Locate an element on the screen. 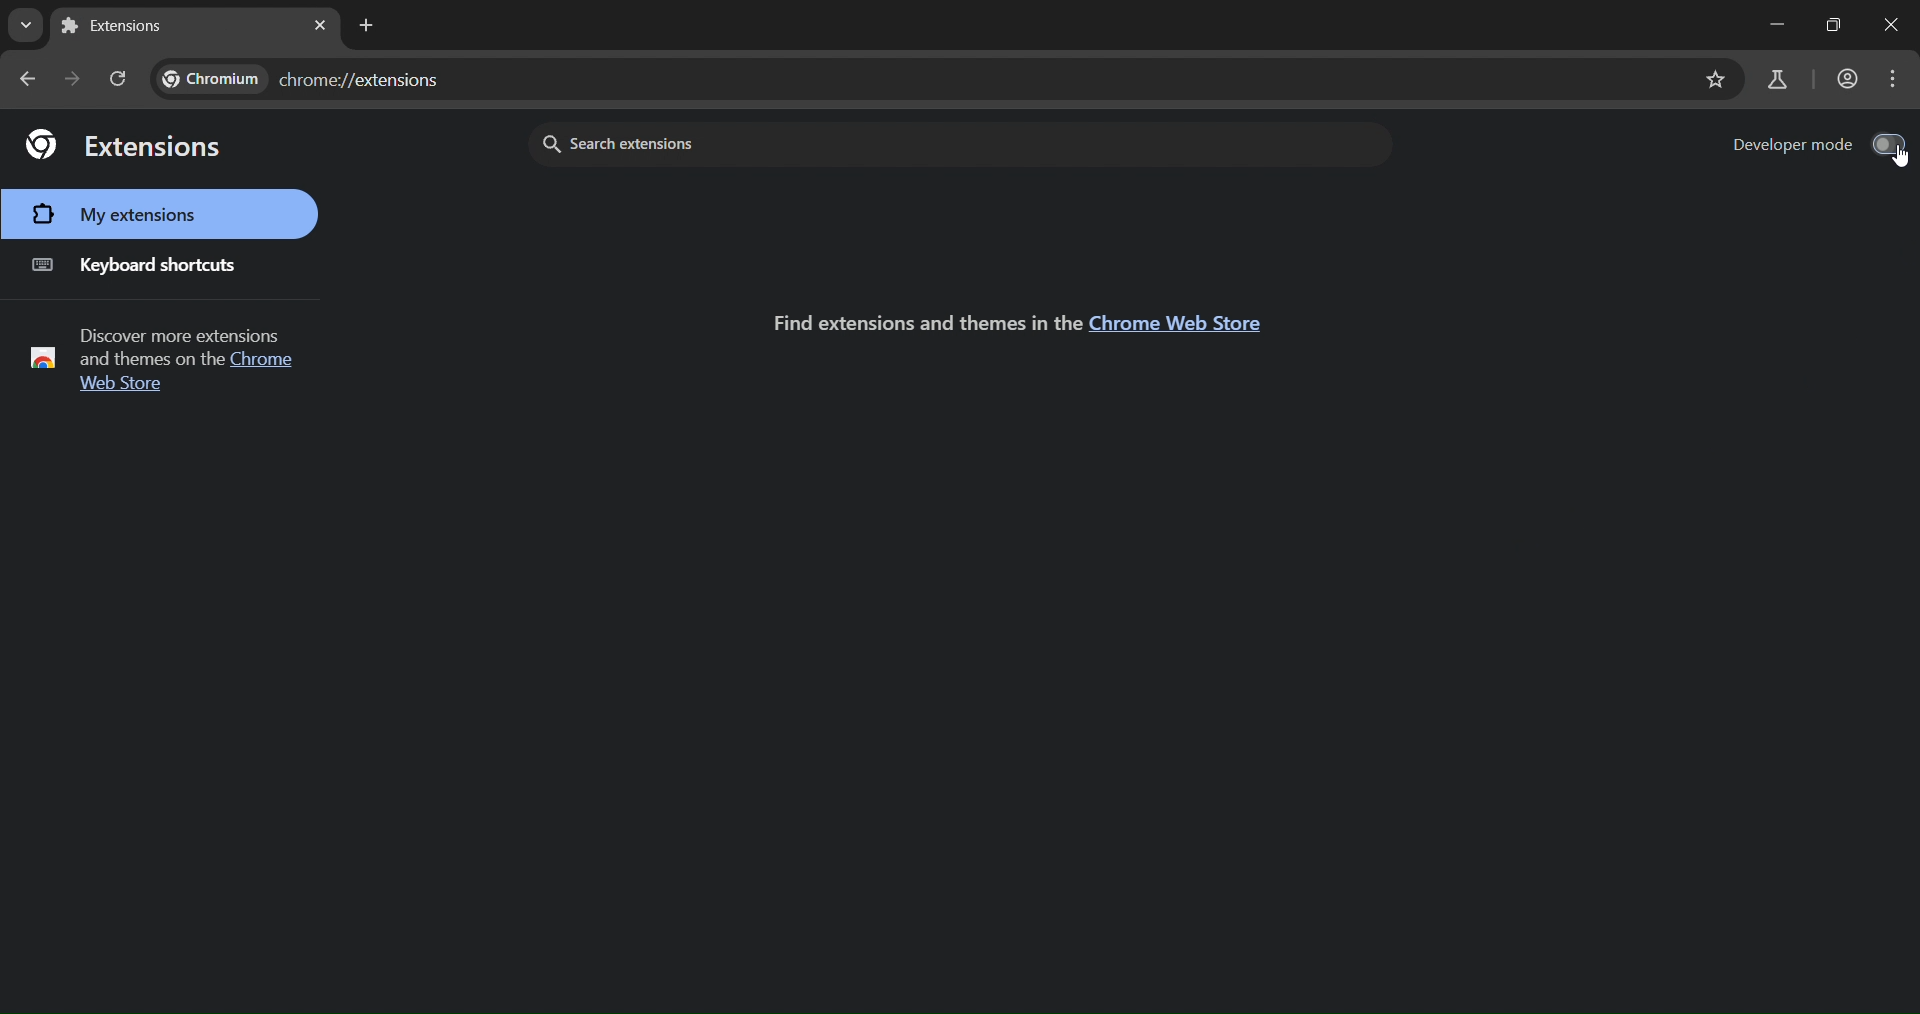  extensions is located at coordinates (126, 146).